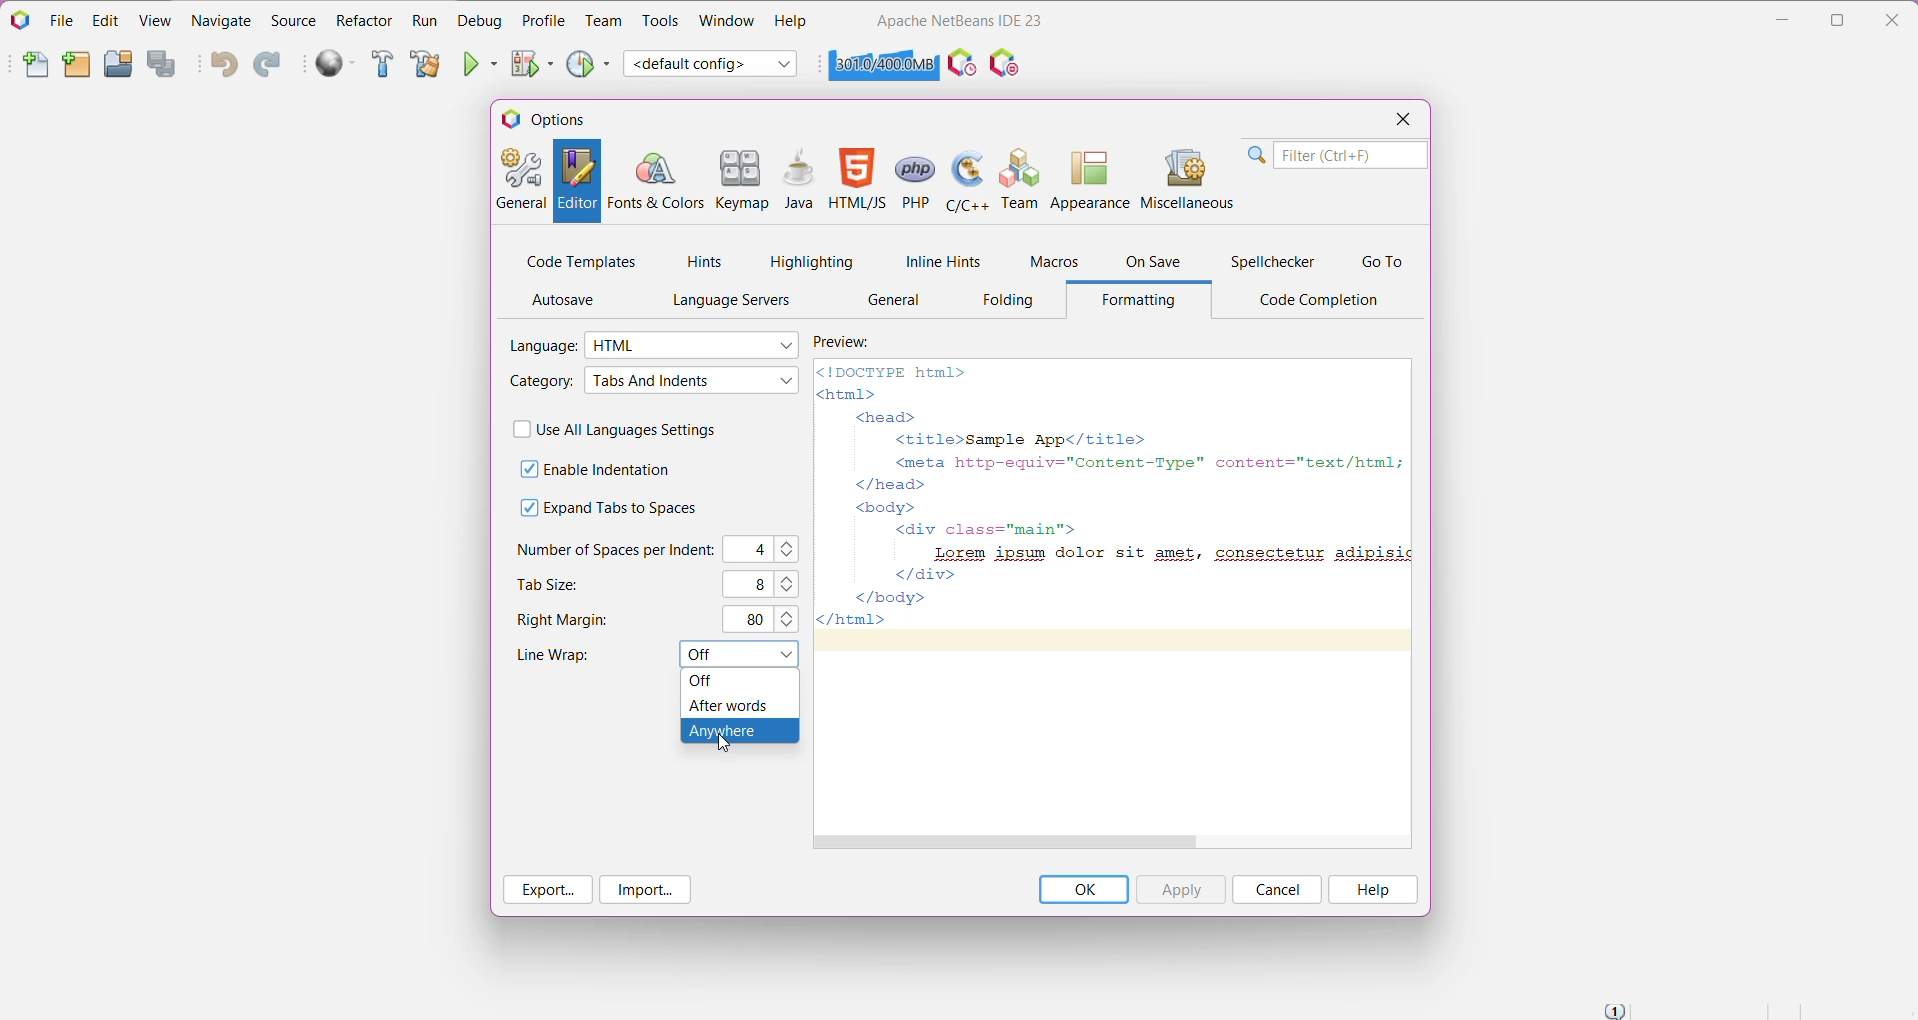  I want to click on Preview, so click(854, 341).